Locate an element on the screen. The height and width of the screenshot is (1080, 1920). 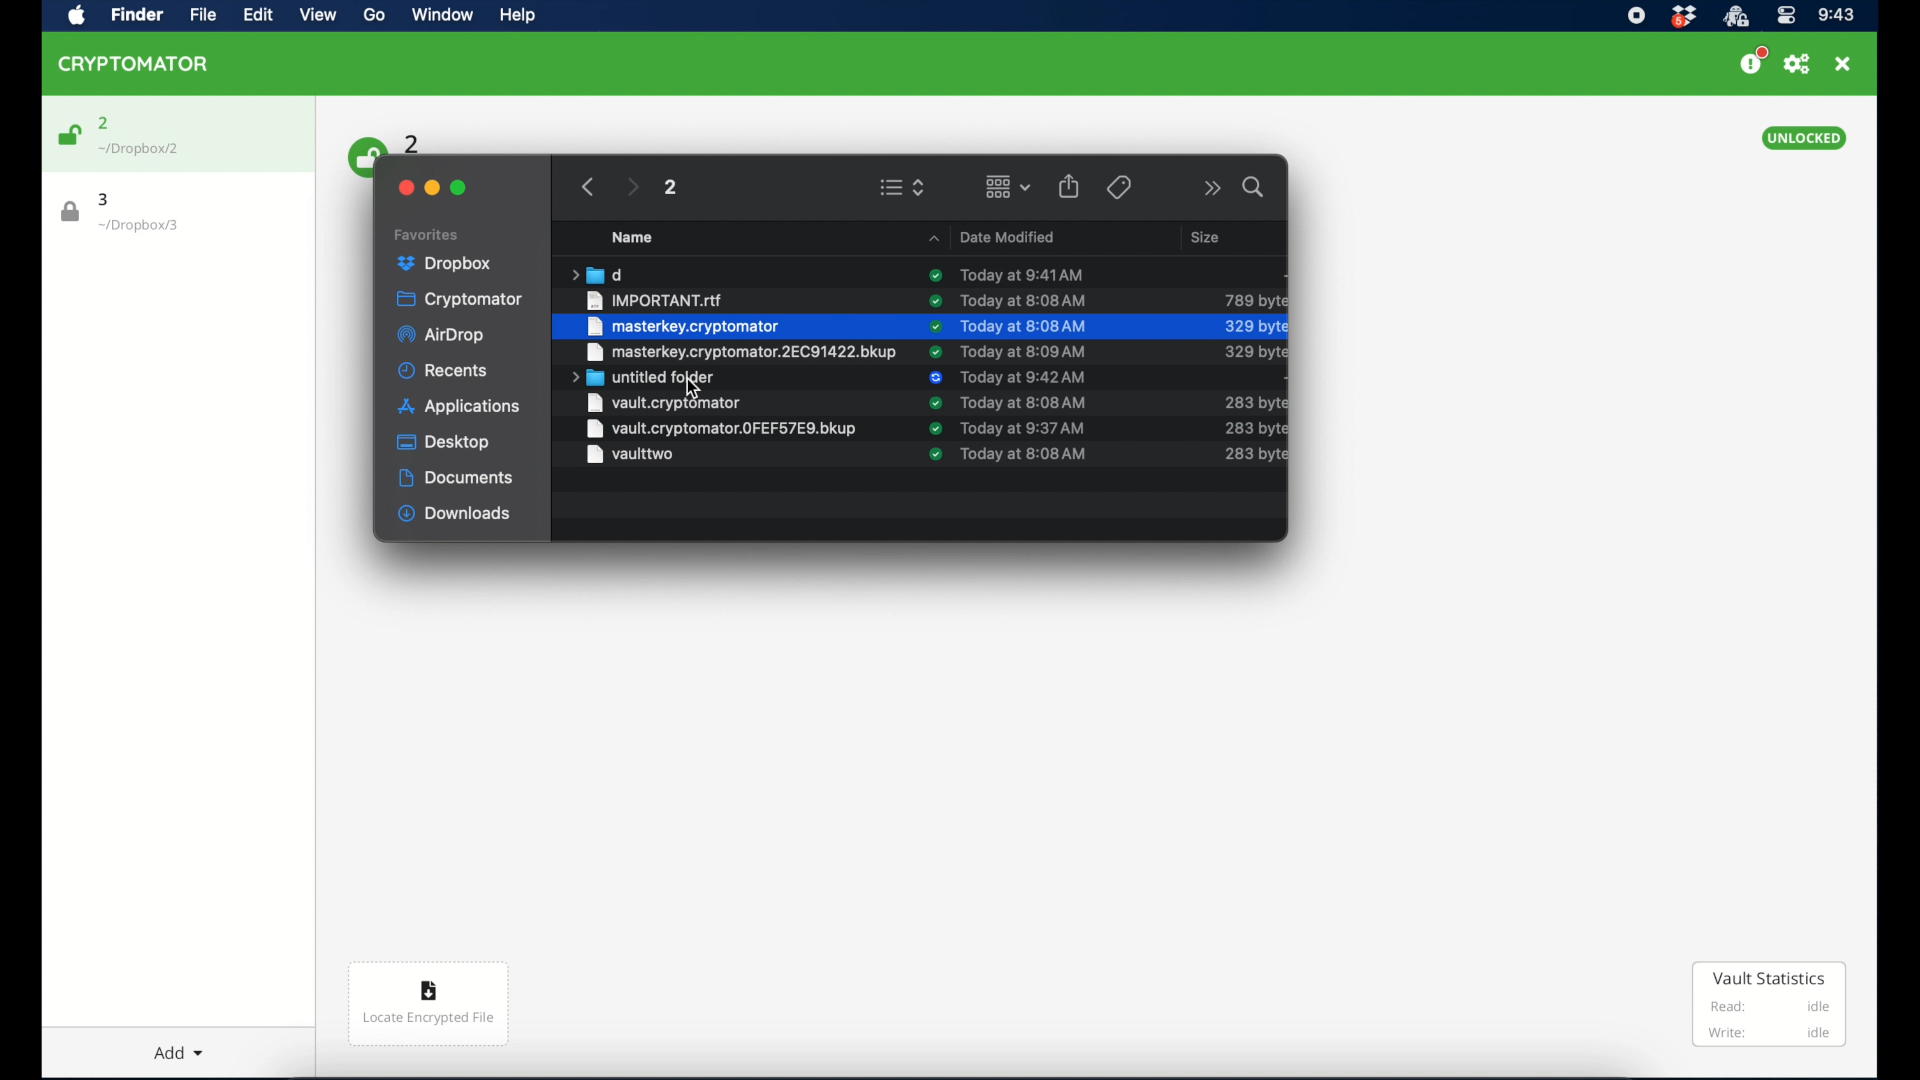
vault statistics is located at coordinates (1770, 1006).